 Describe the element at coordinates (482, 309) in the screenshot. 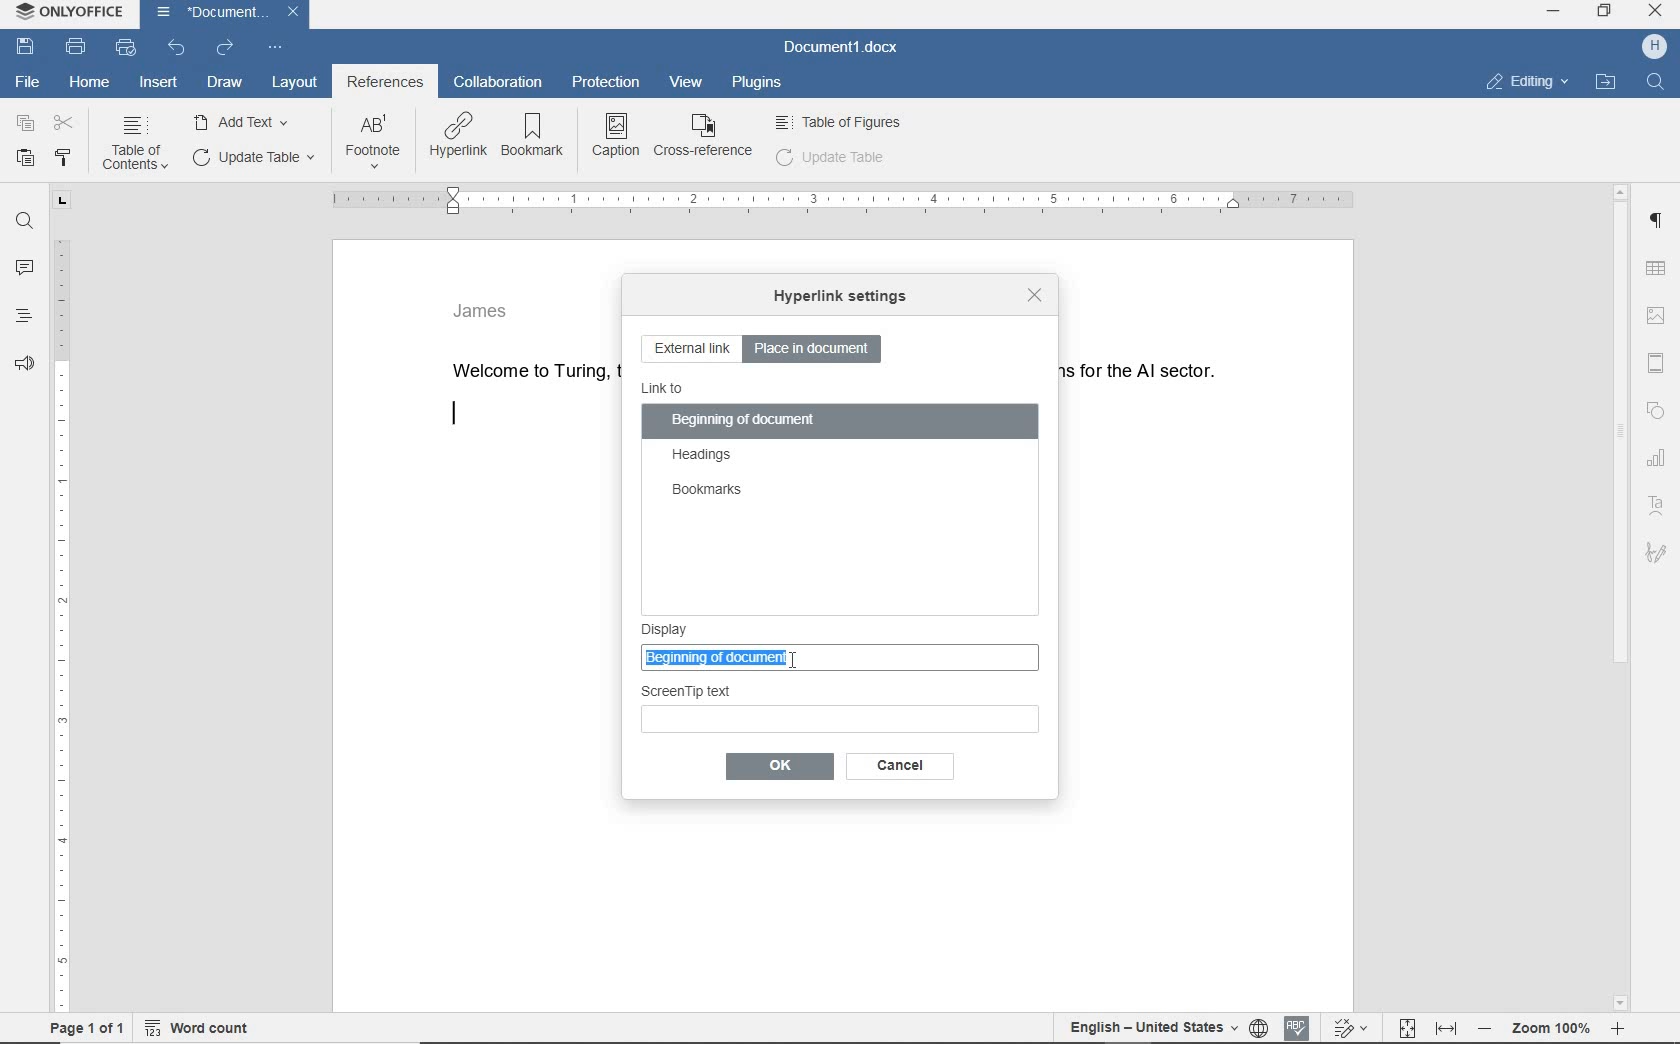

I see `James` at that location.